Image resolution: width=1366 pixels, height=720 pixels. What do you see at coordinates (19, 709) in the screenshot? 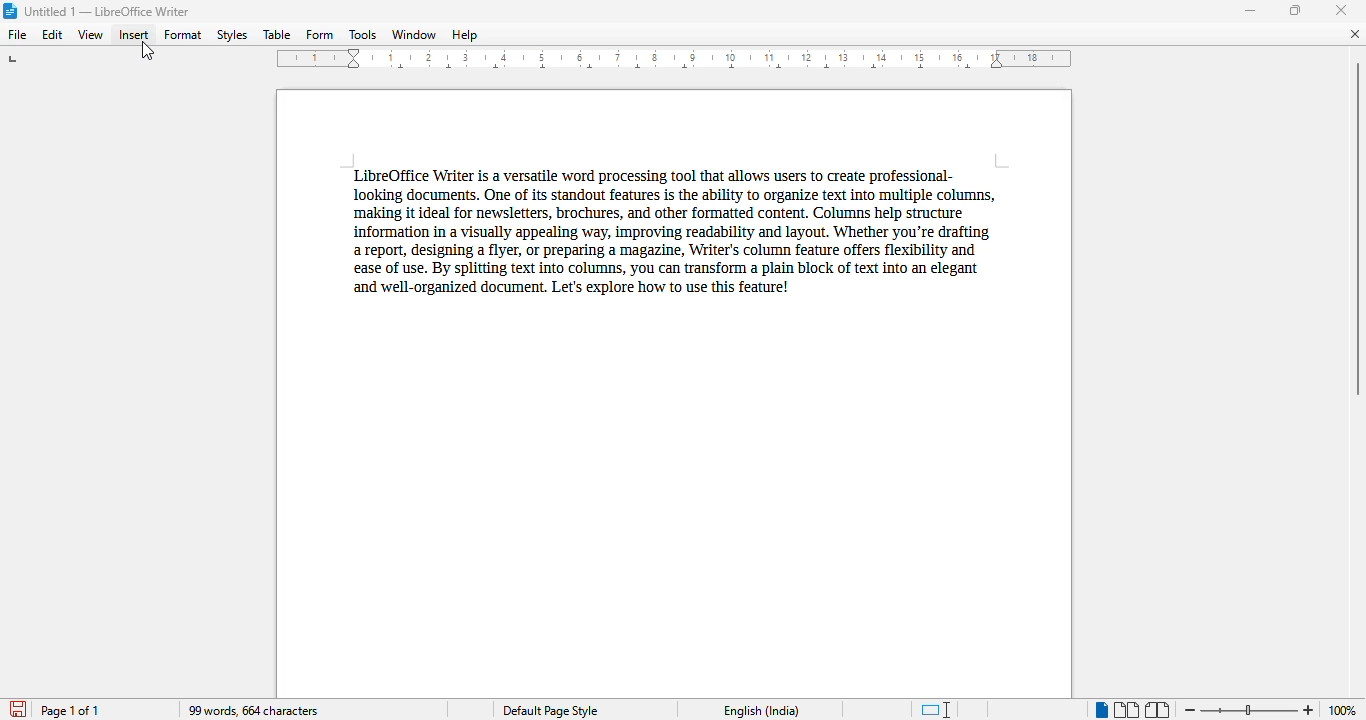
I see `click to save document` at bounding box center [19, 709].